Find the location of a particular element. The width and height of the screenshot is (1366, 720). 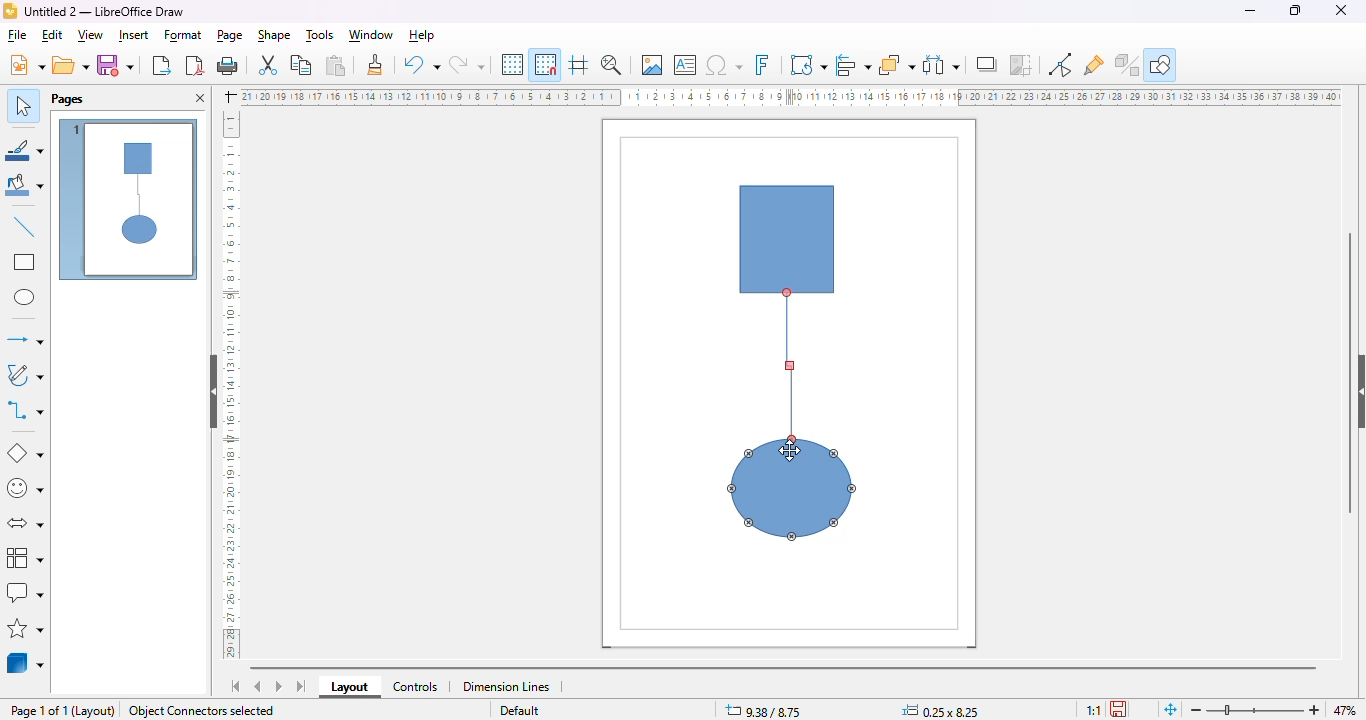

shape 2 is located at coordinates (793, 489).